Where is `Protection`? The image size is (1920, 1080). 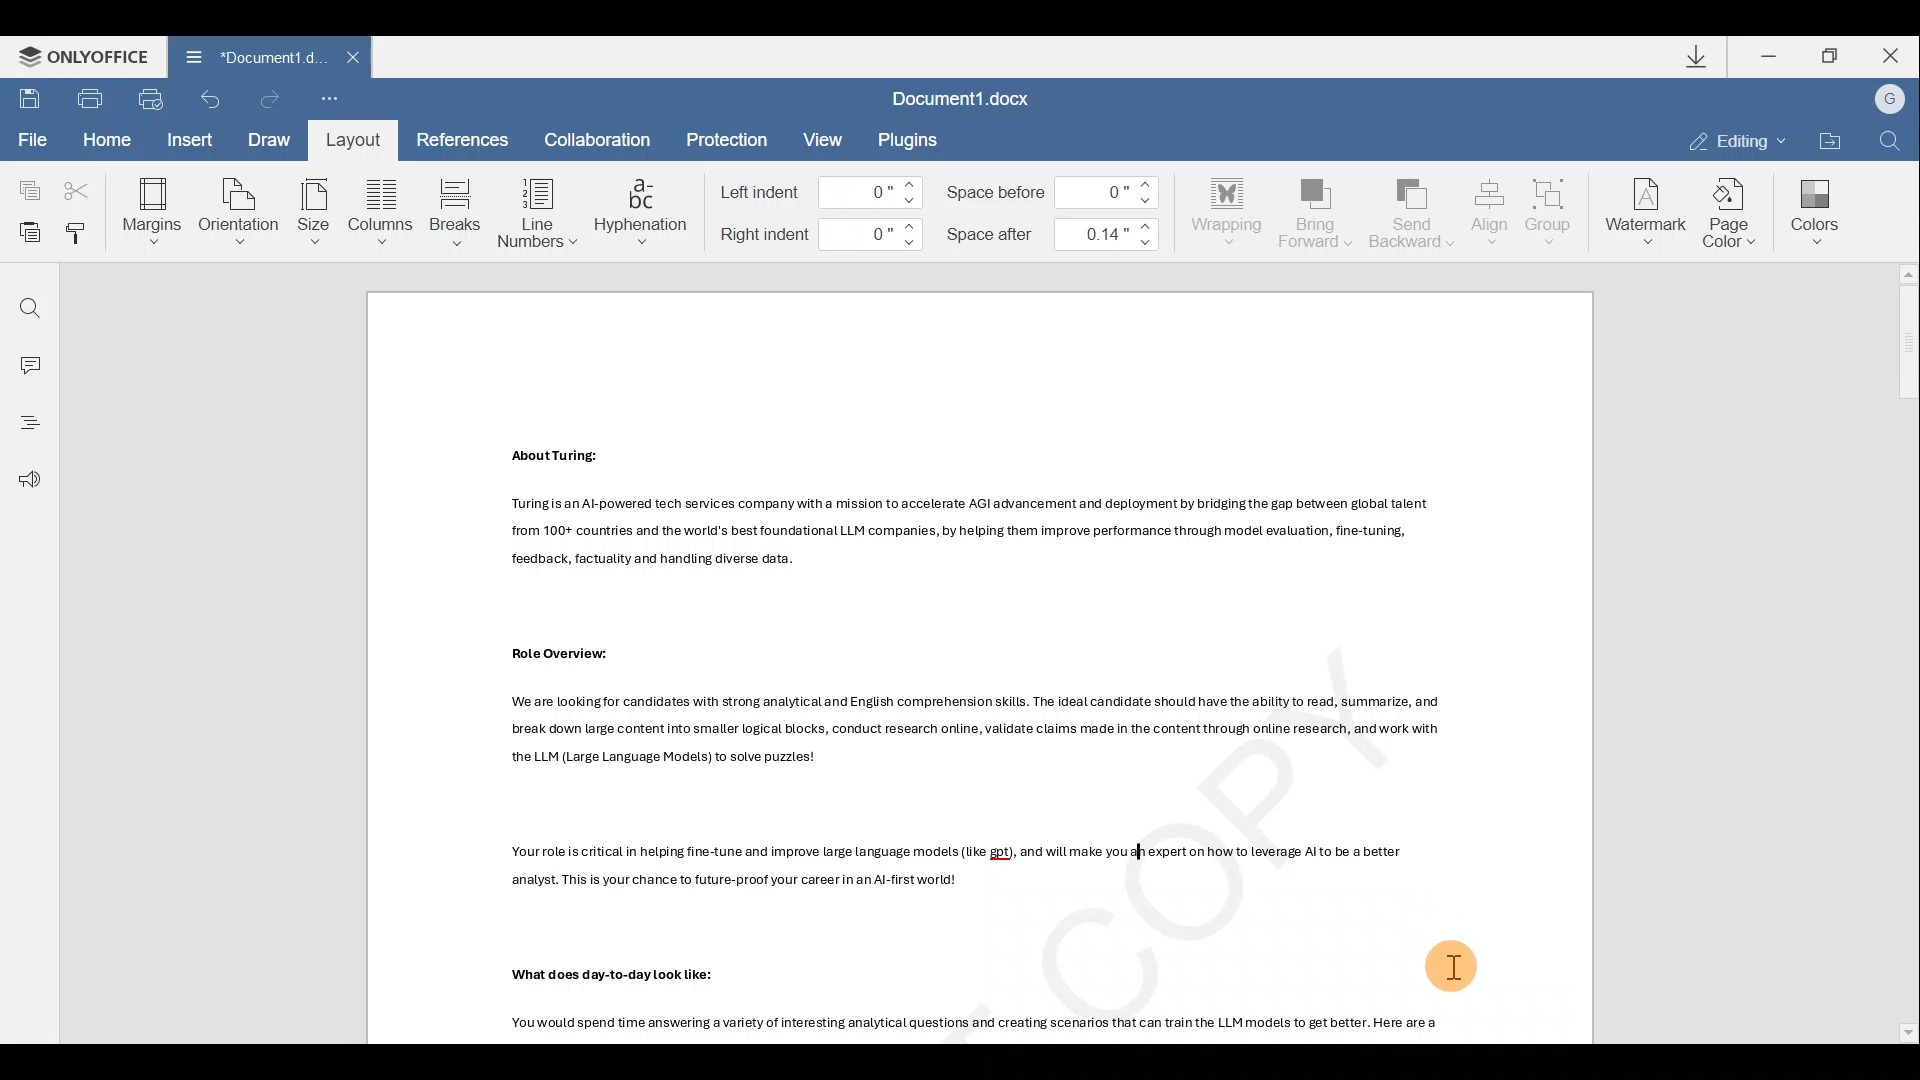
Protection is located at coordinates (730, 137).